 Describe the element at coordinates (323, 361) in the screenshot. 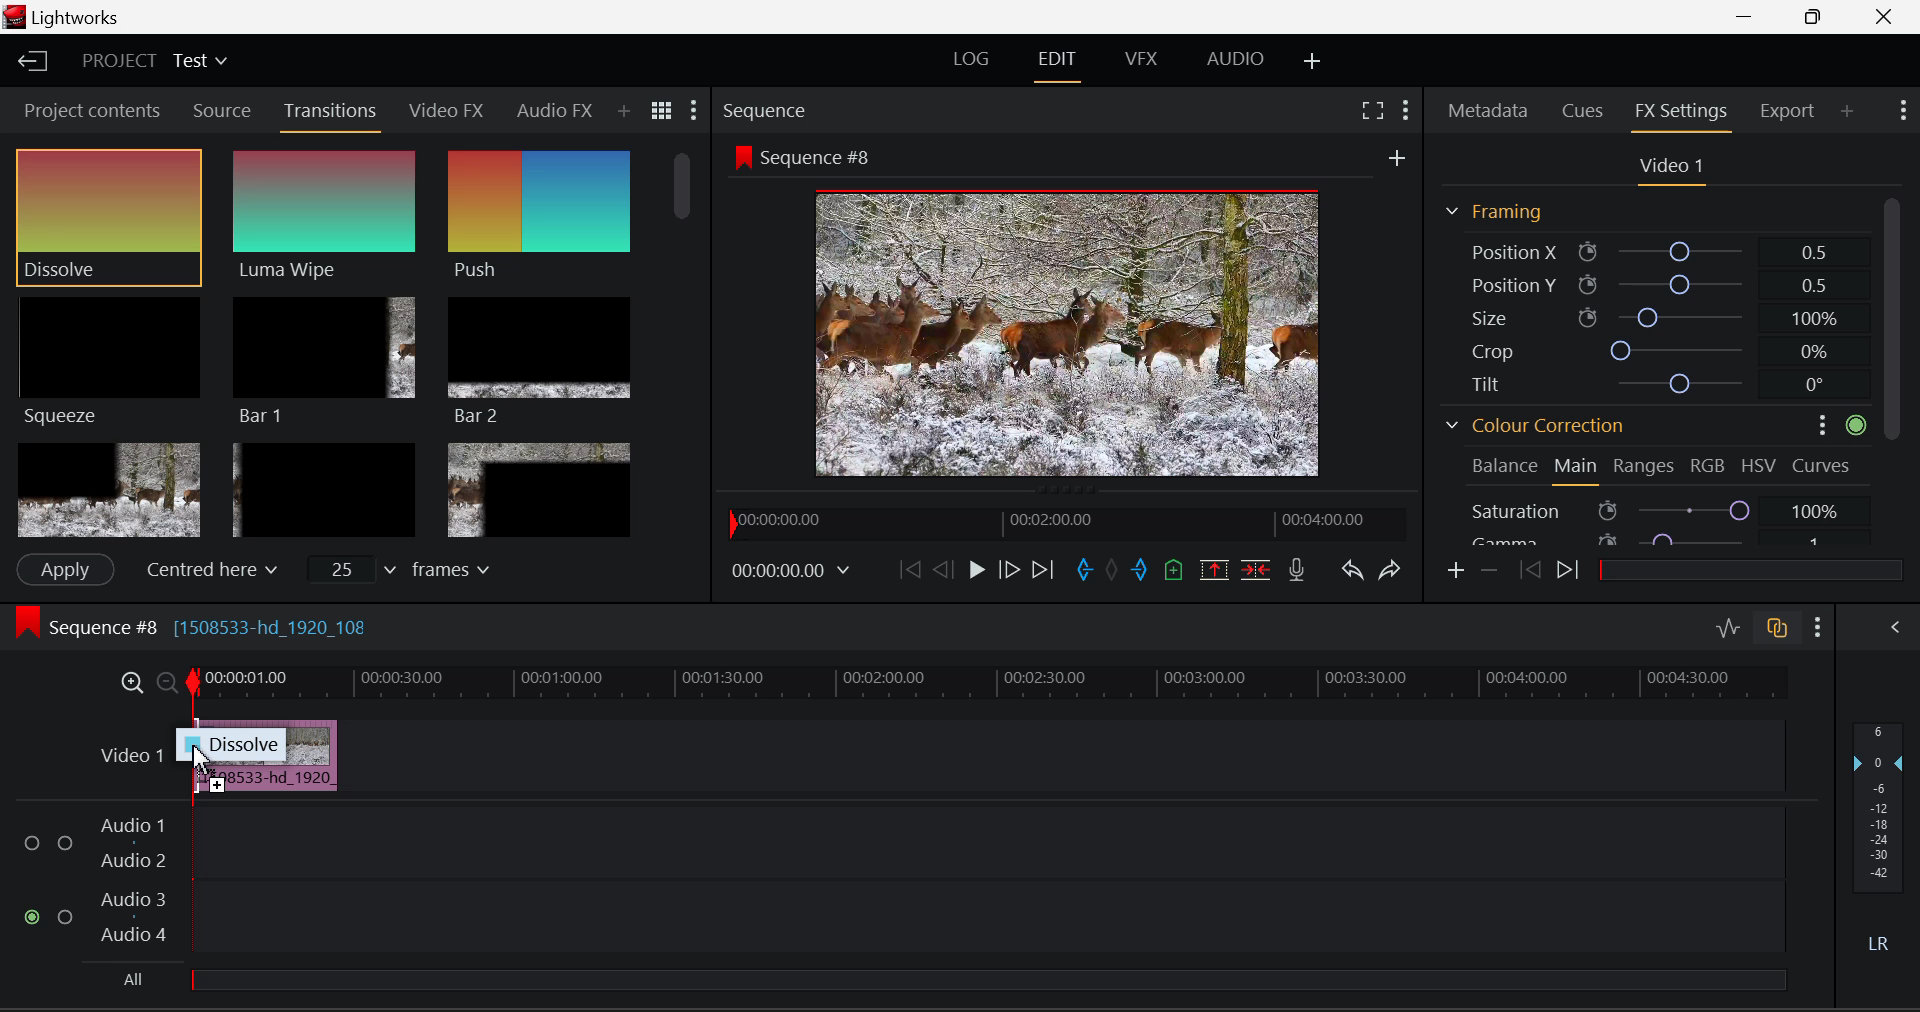

I see `Bar 1` at that location.